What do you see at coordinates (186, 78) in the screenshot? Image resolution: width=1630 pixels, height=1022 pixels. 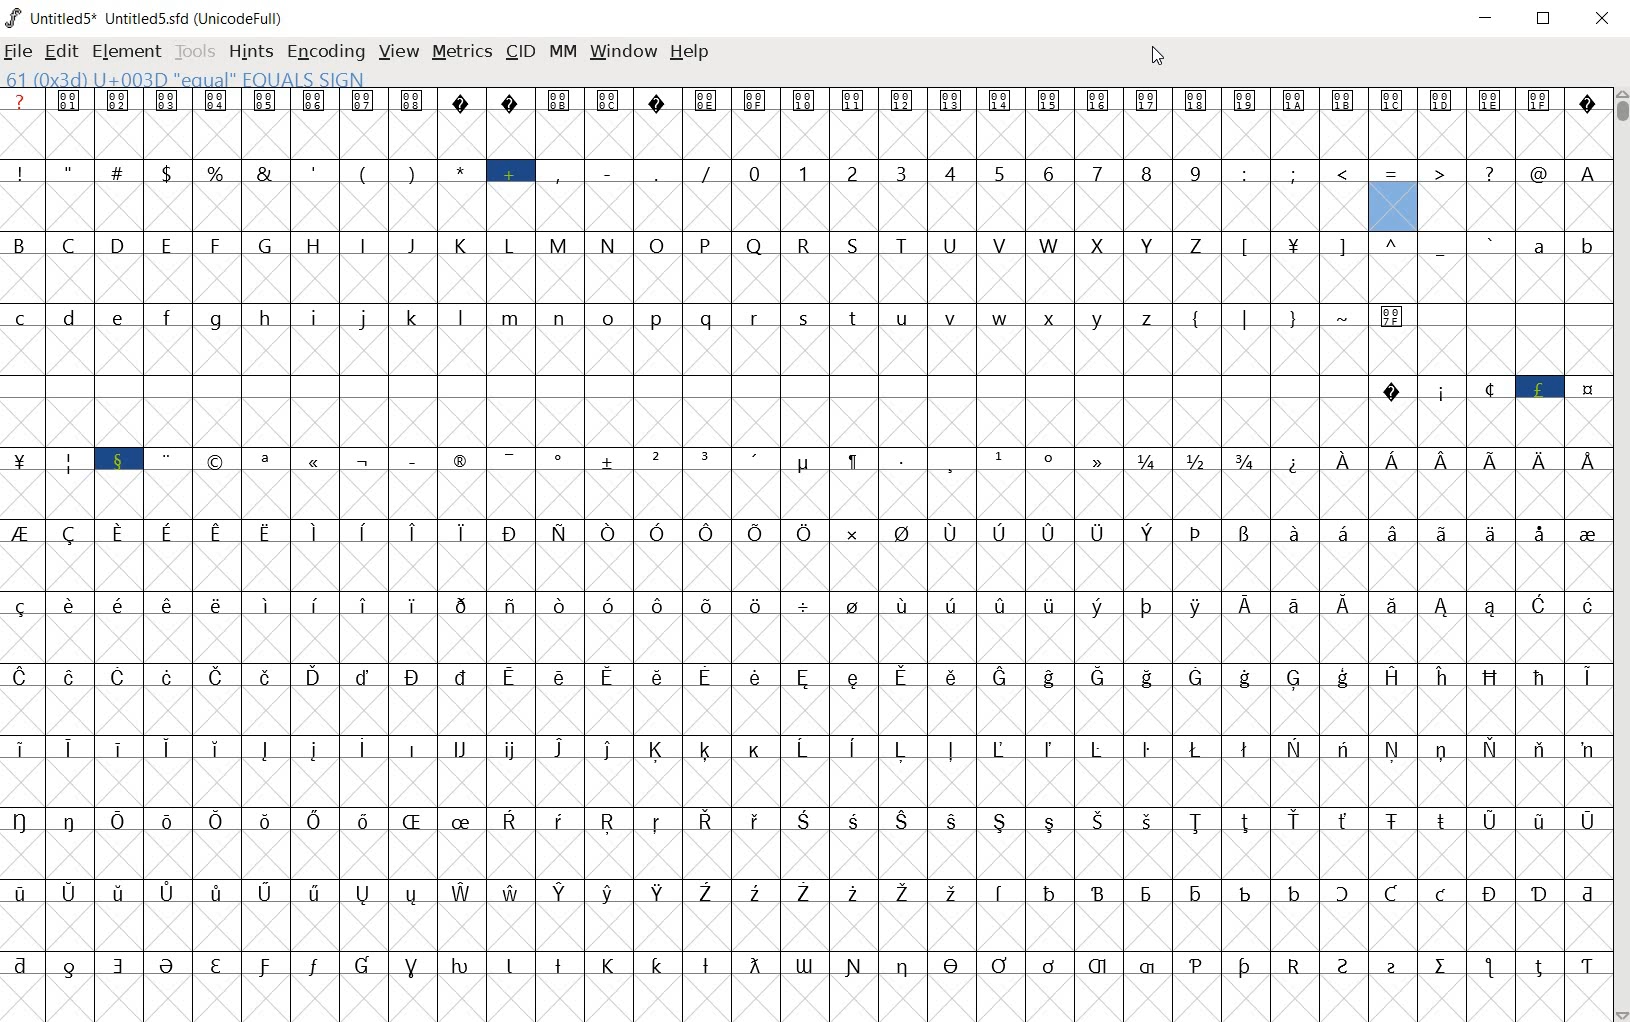 I see `61(0x3d) U+003D "EQUAL" EQUALS SIGN` at bounding box center [186, 78].